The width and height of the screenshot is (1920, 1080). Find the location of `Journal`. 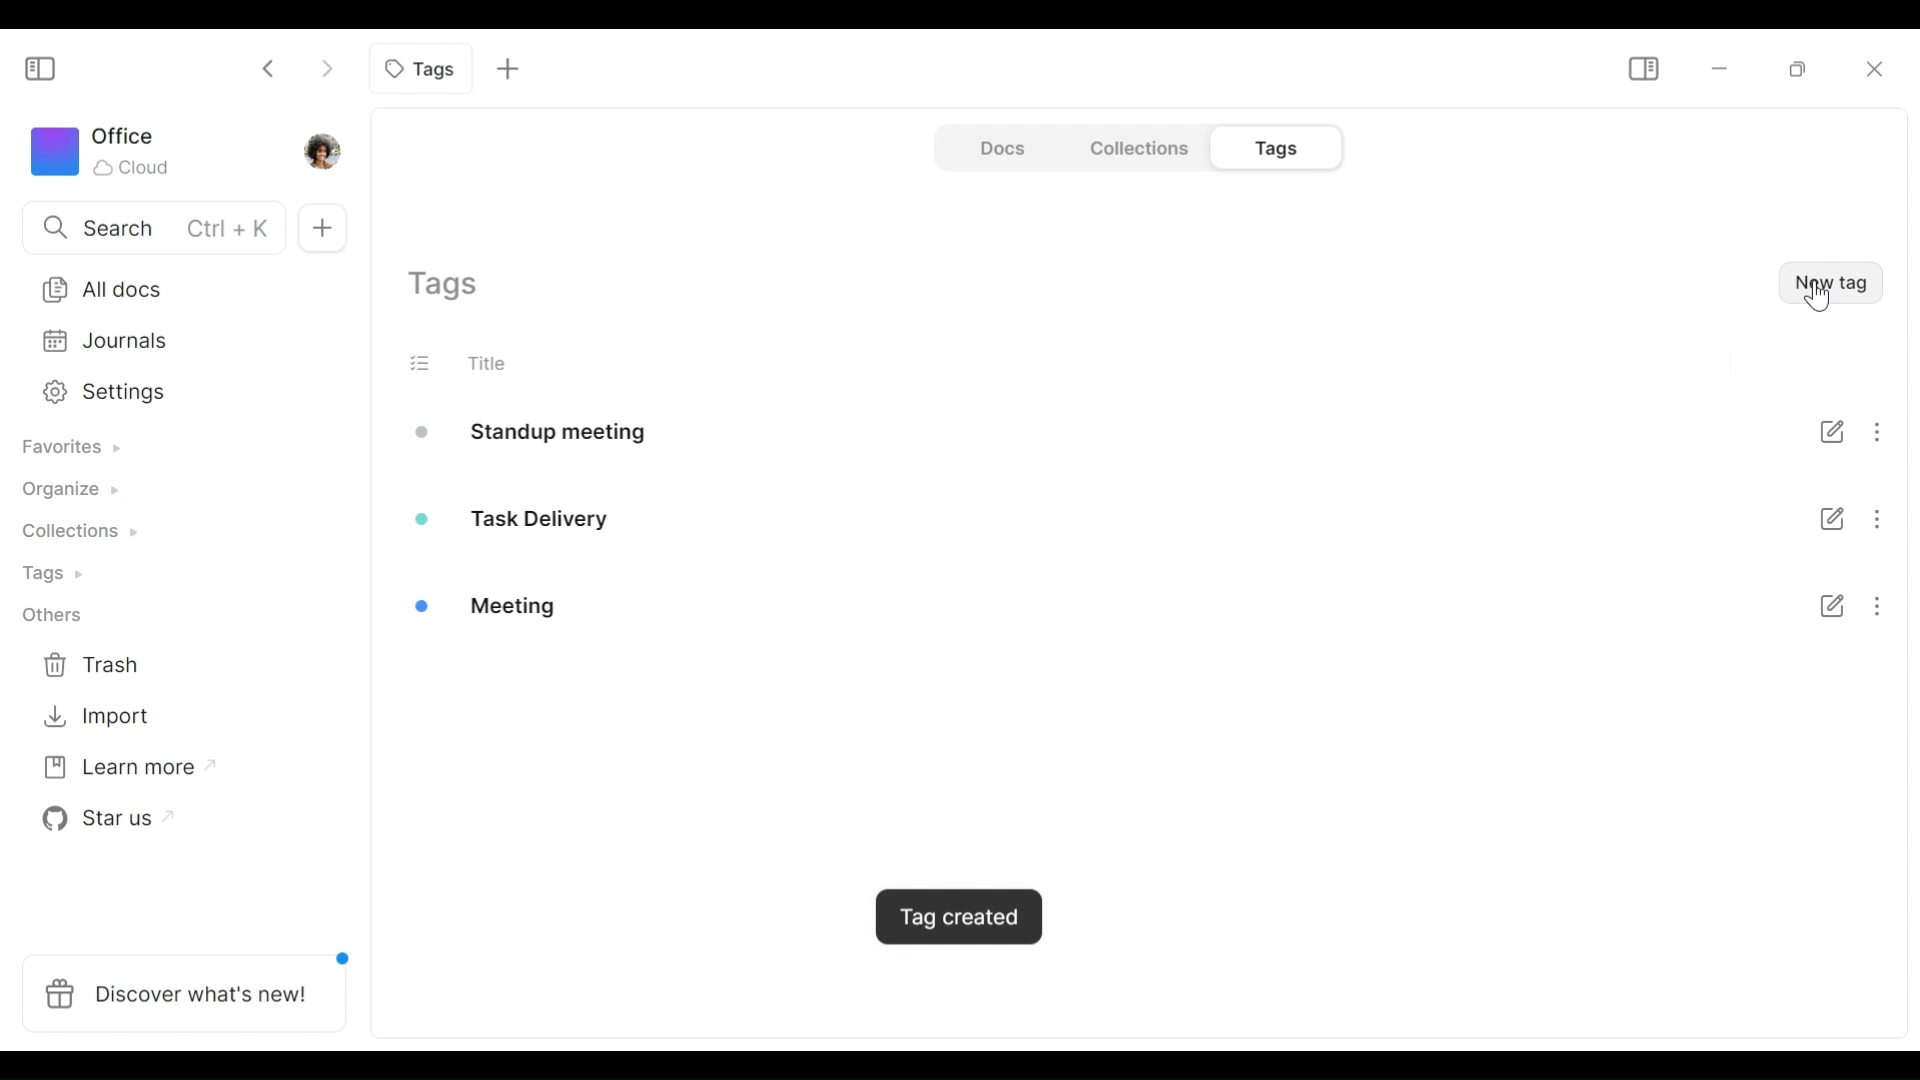

Journal is located at coordinates (176, 345).